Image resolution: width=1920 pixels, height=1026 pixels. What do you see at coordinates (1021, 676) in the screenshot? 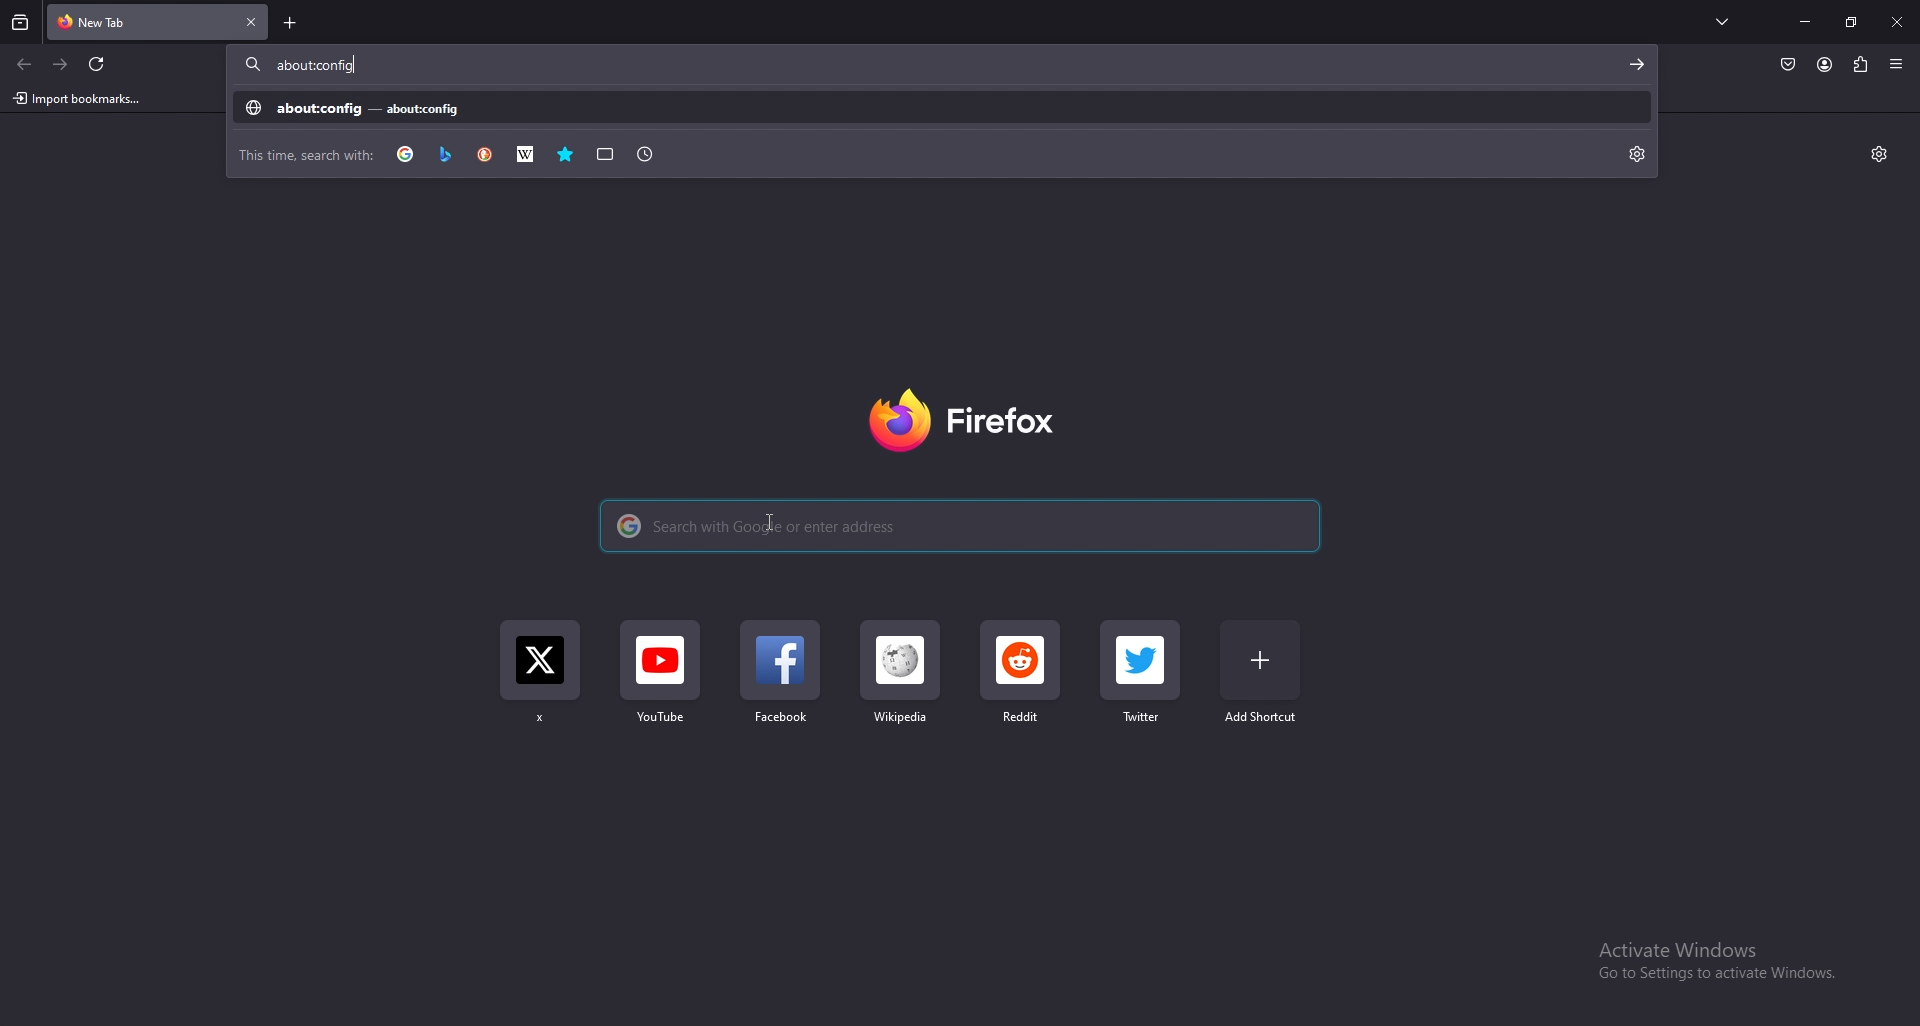
I see `reddit` at bounding box center [1021, 676].